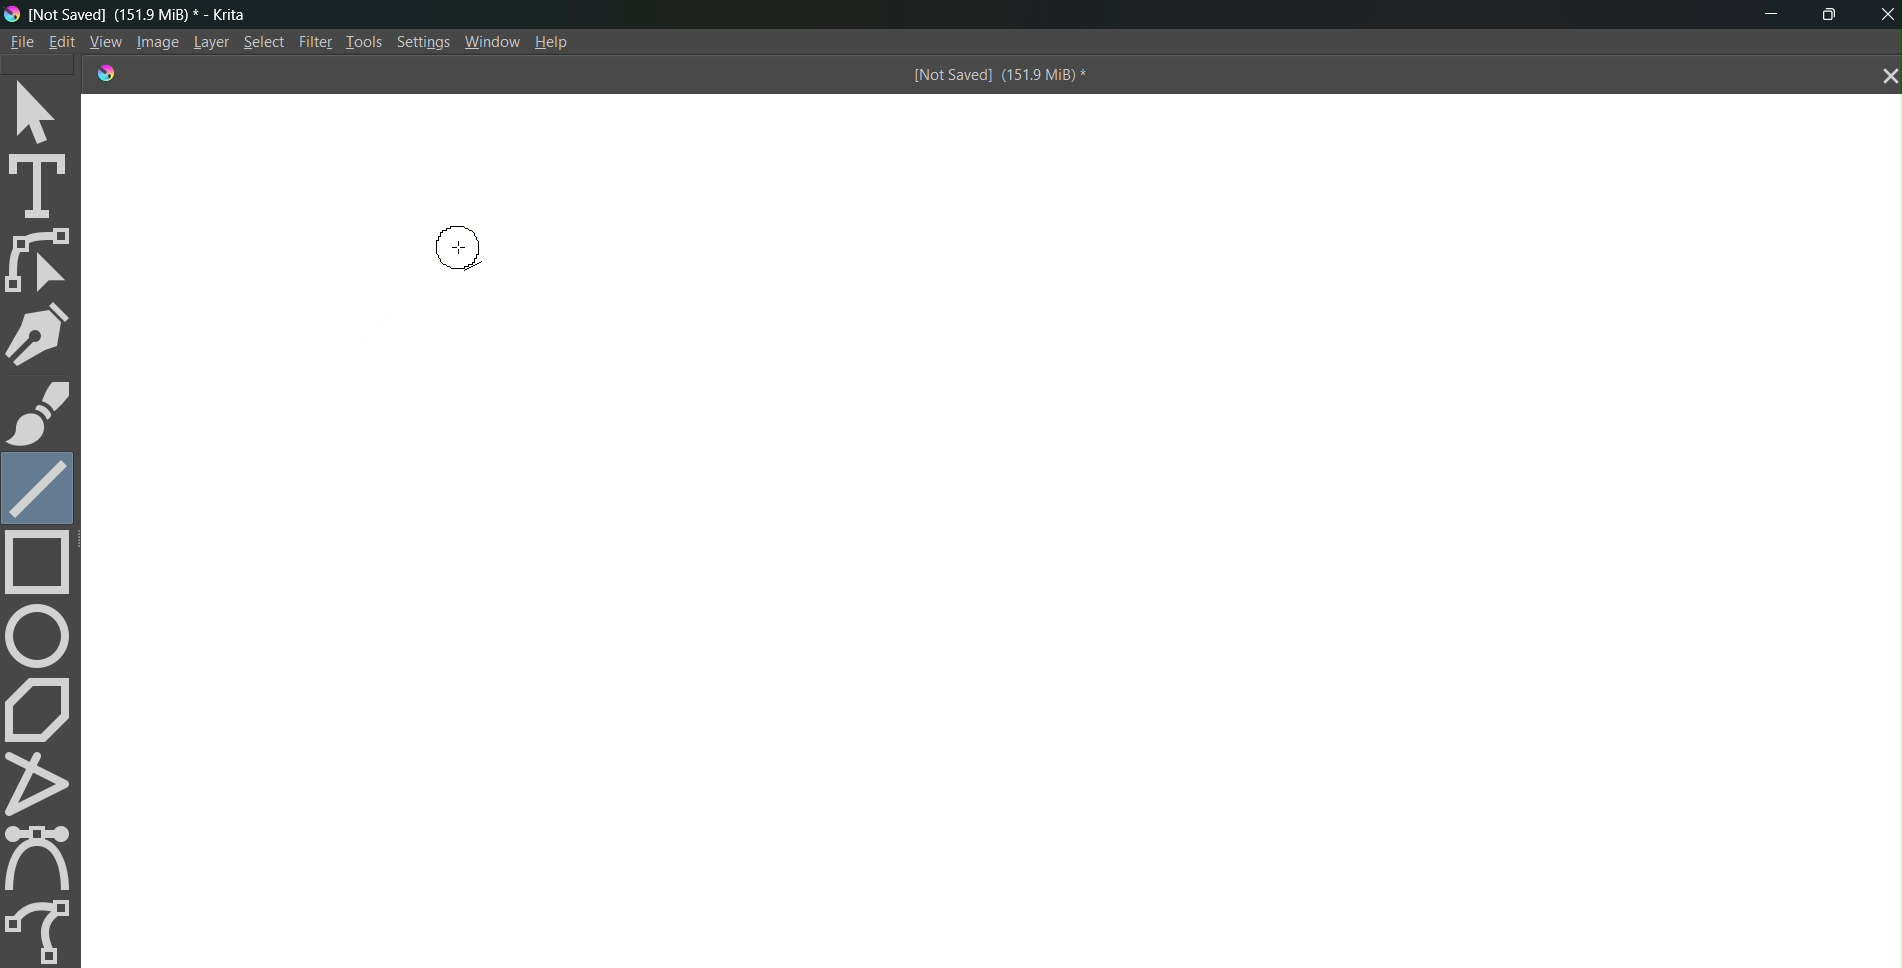 The image size is (1902, 968). Describe the element at coordinates (39, 413) in the screenshot. I see `brush` at that location.